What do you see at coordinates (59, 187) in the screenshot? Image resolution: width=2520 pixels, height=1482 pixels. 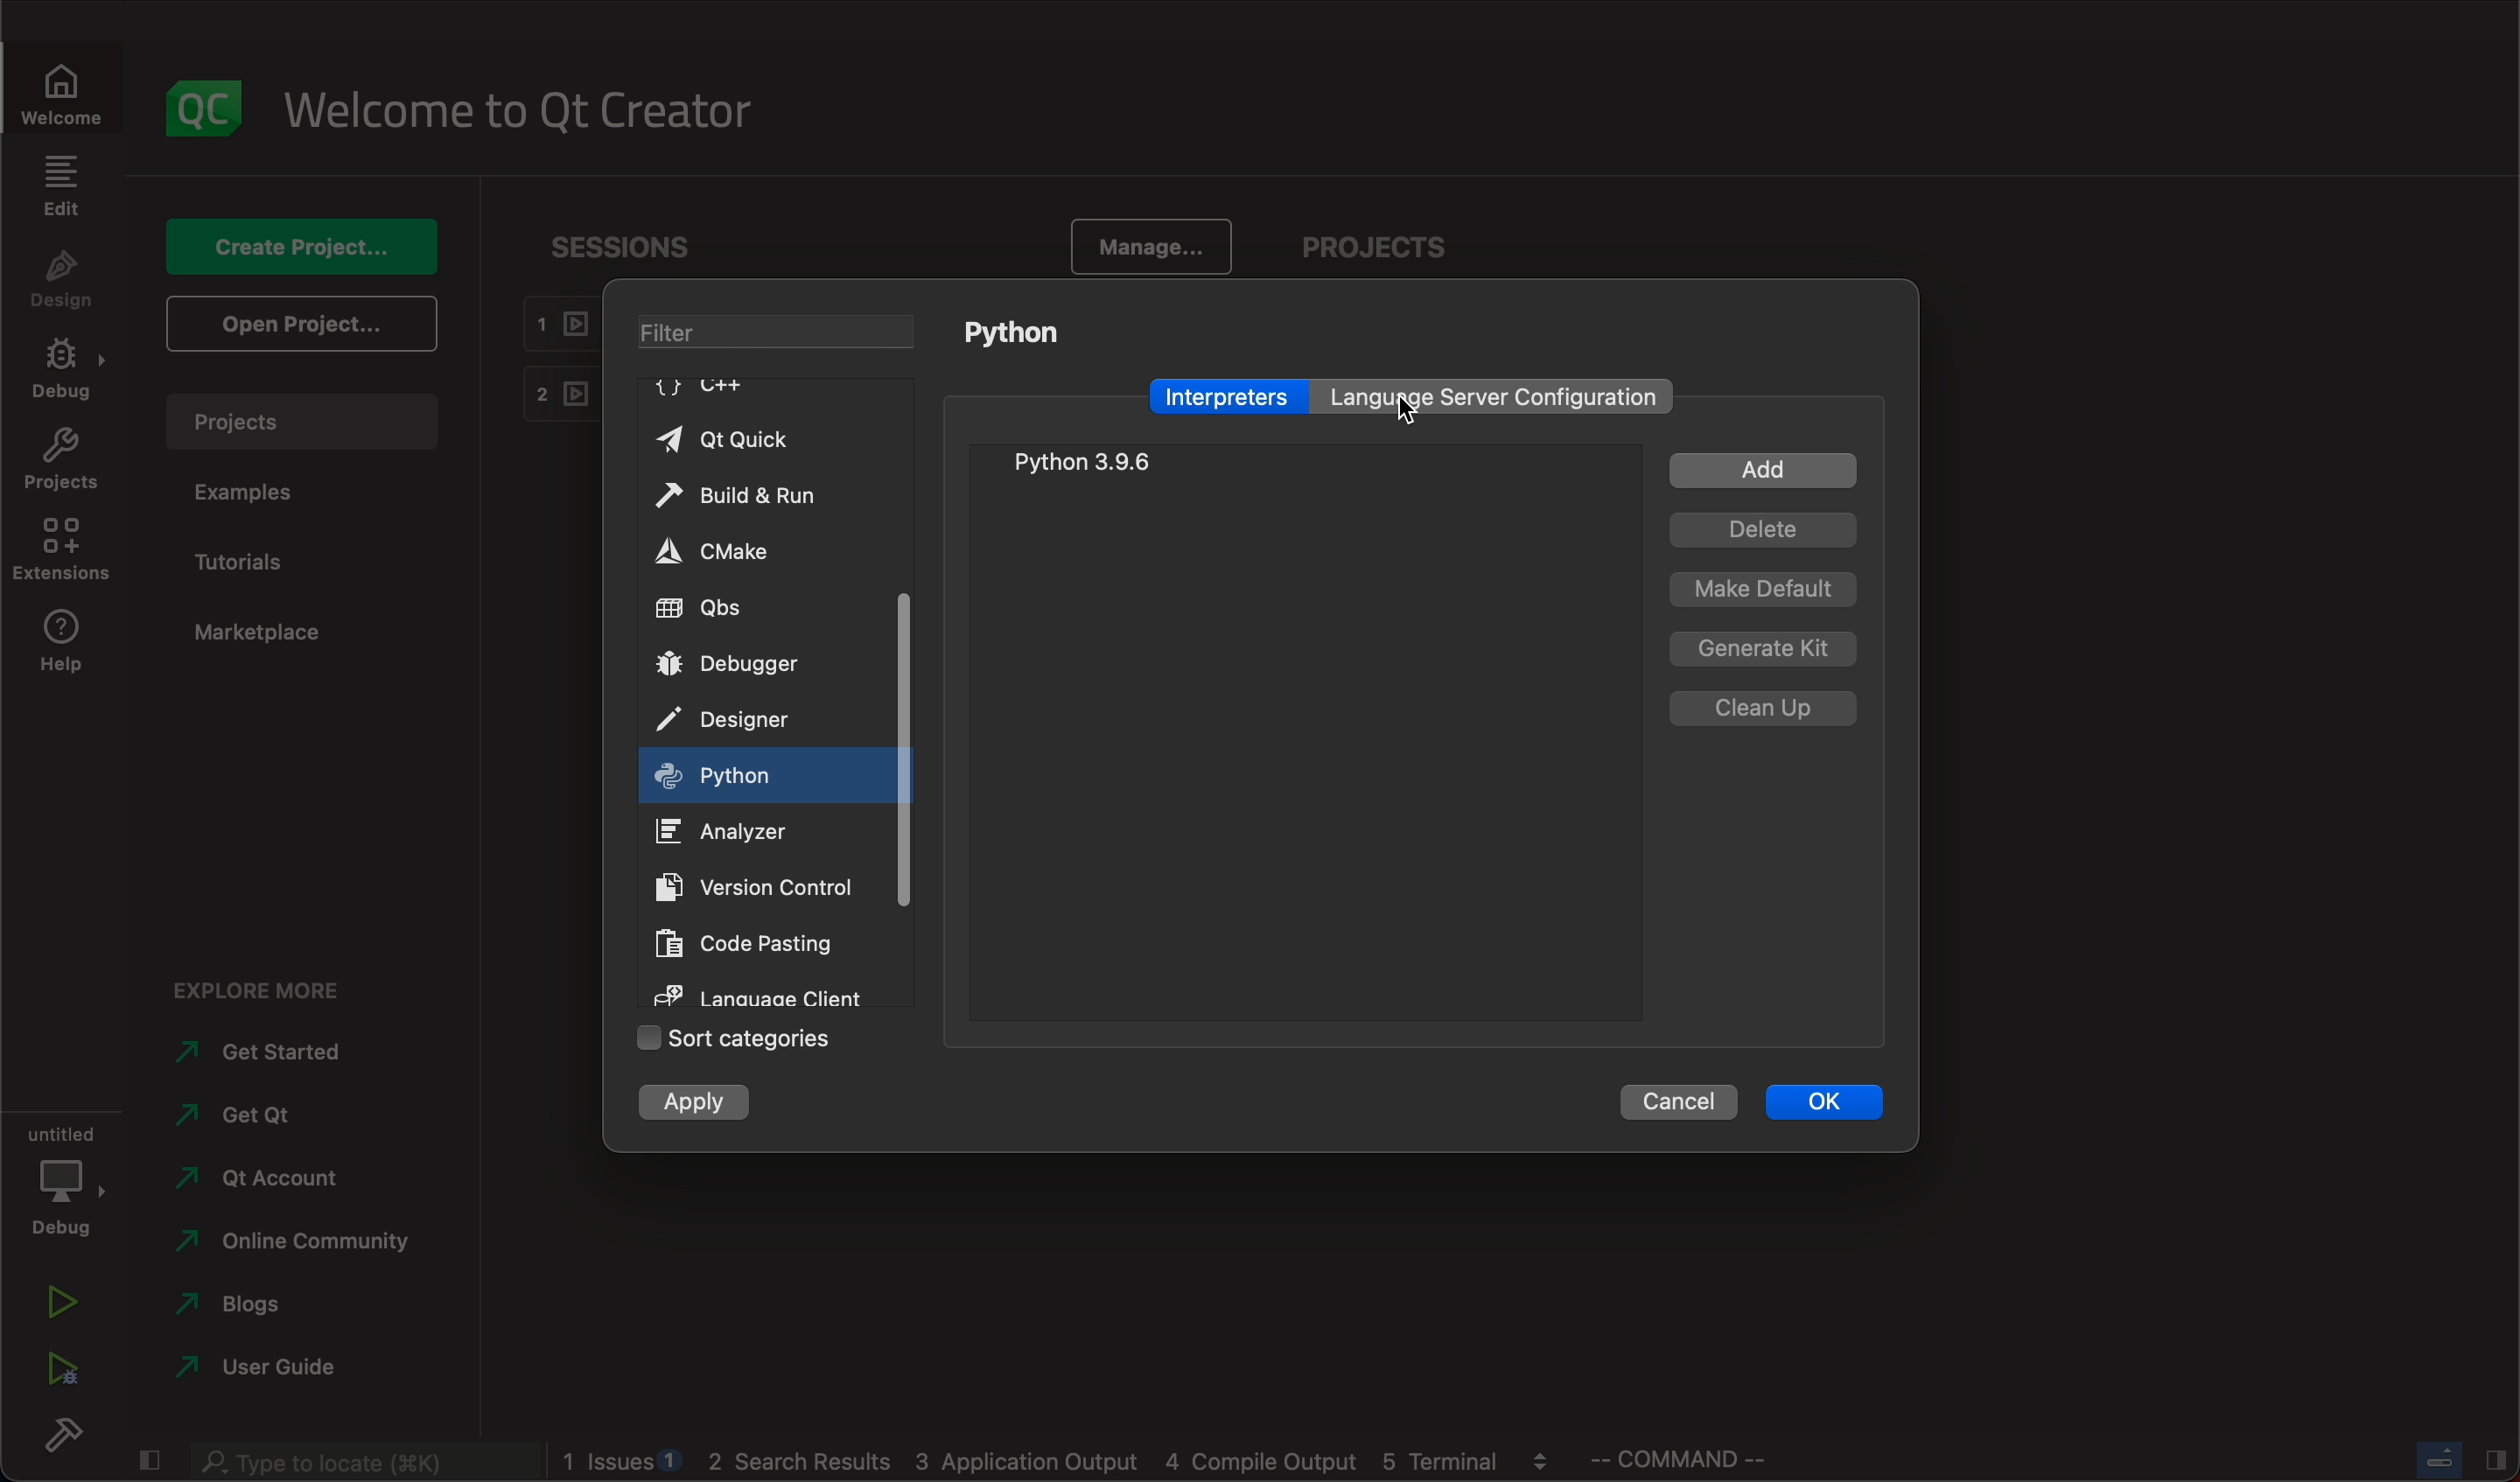 I see `edit` at bounding box center [59, 187].